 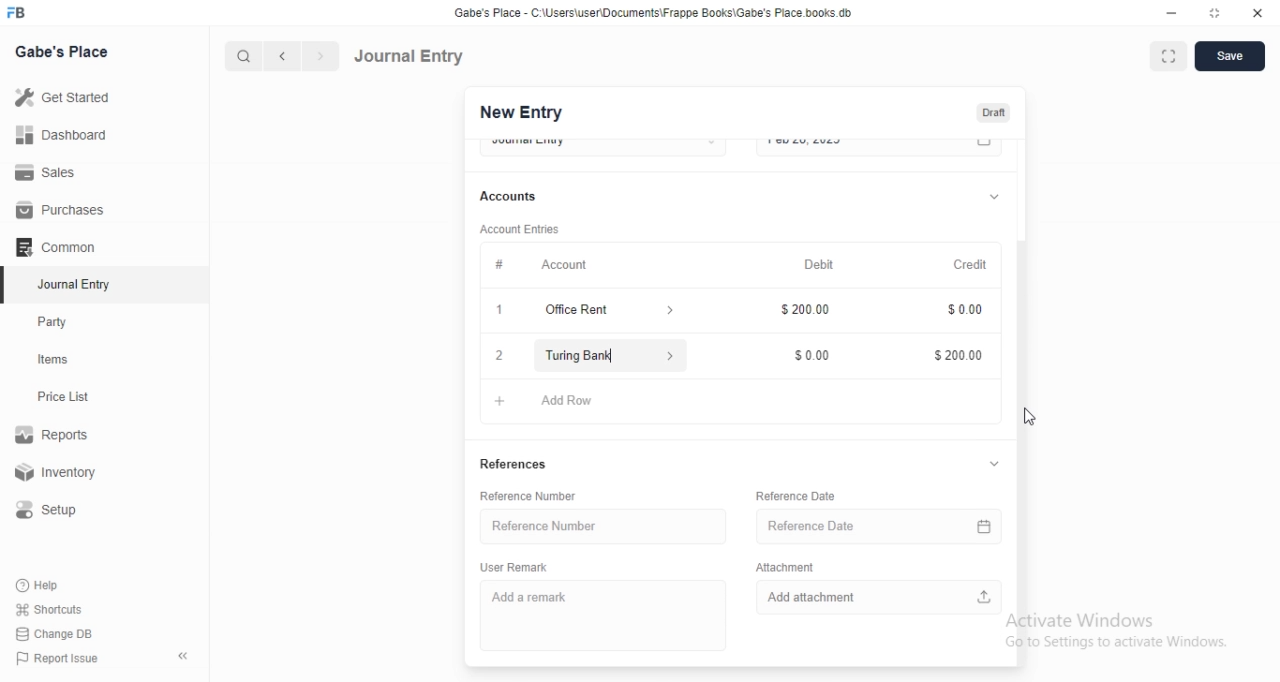 What do you see at coordinates (61, 99) in the screenshot?
I see `Get Started` at bounding box center [61, 99].